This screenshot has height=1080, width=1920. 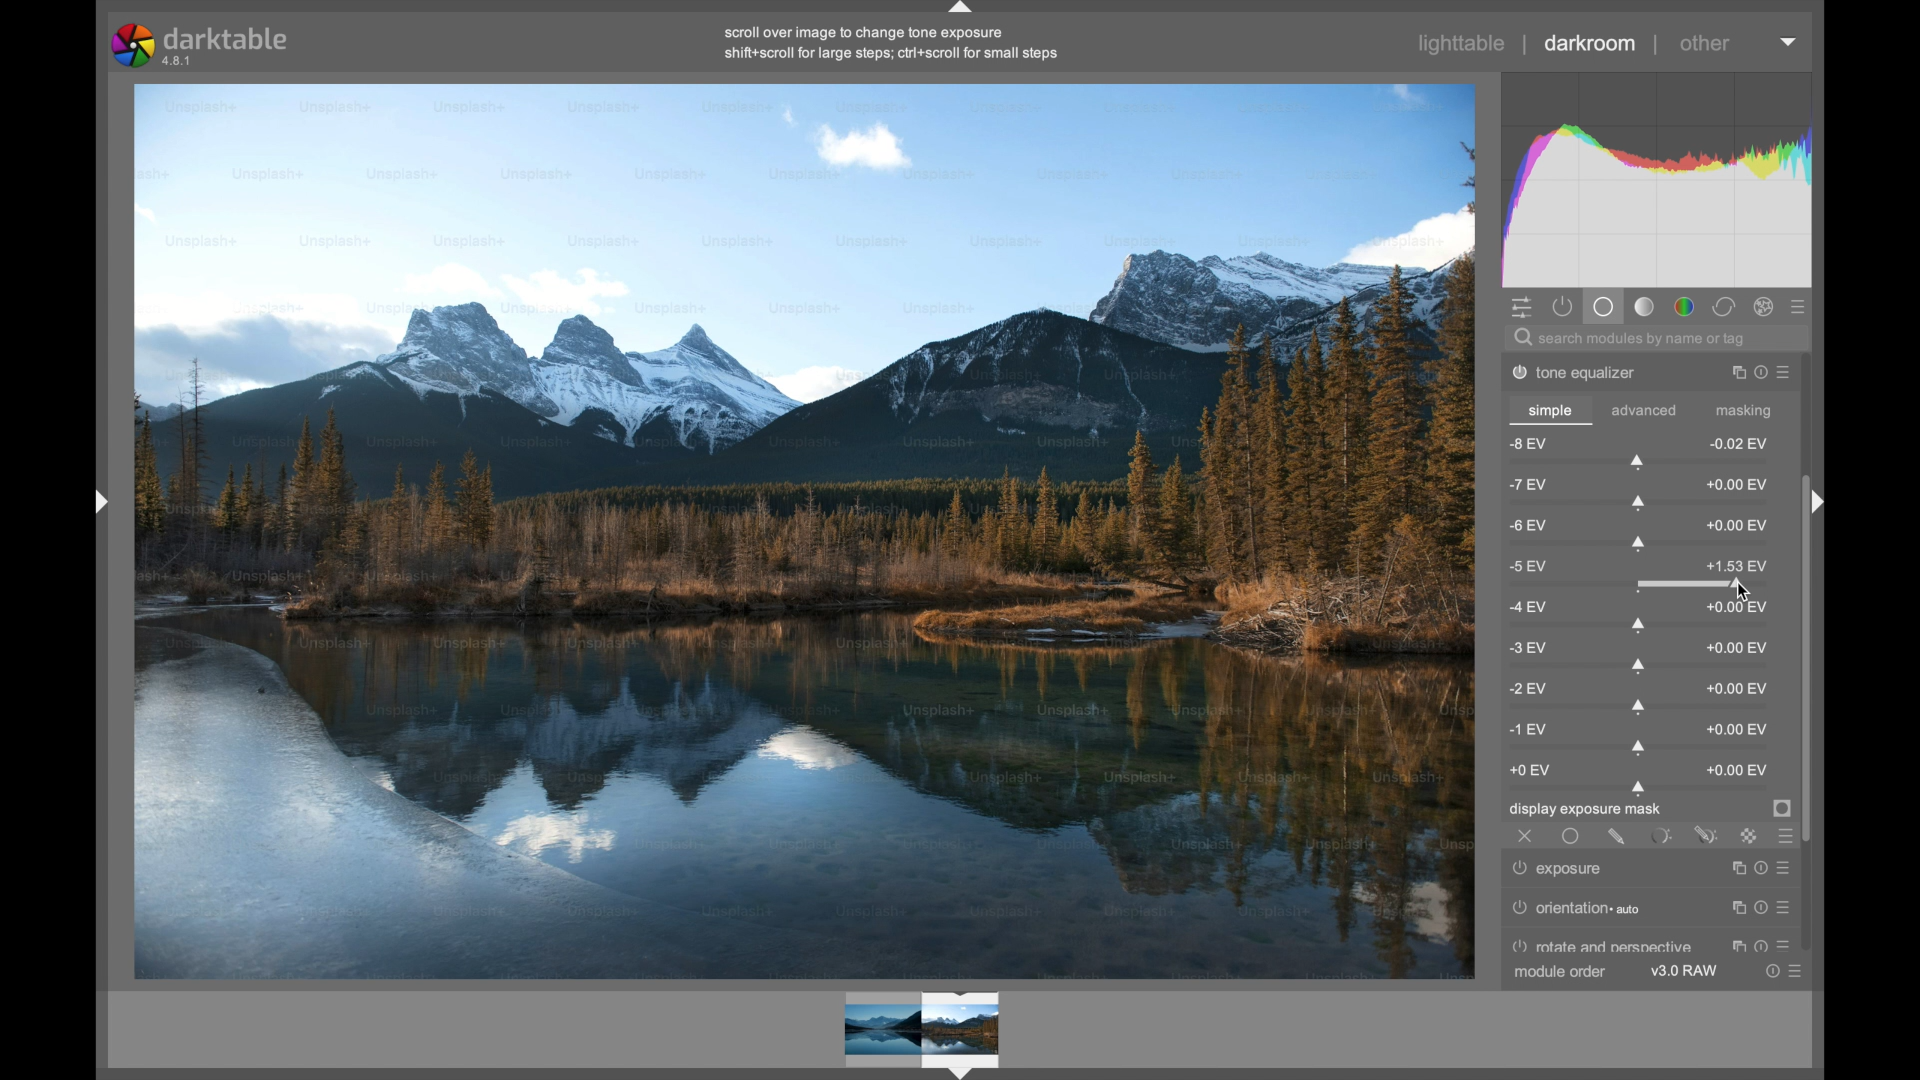 What do you see at coordinates (1521, 308) in the screenshot?
I see `show quick access panel` at bounding box center [1521, 308].